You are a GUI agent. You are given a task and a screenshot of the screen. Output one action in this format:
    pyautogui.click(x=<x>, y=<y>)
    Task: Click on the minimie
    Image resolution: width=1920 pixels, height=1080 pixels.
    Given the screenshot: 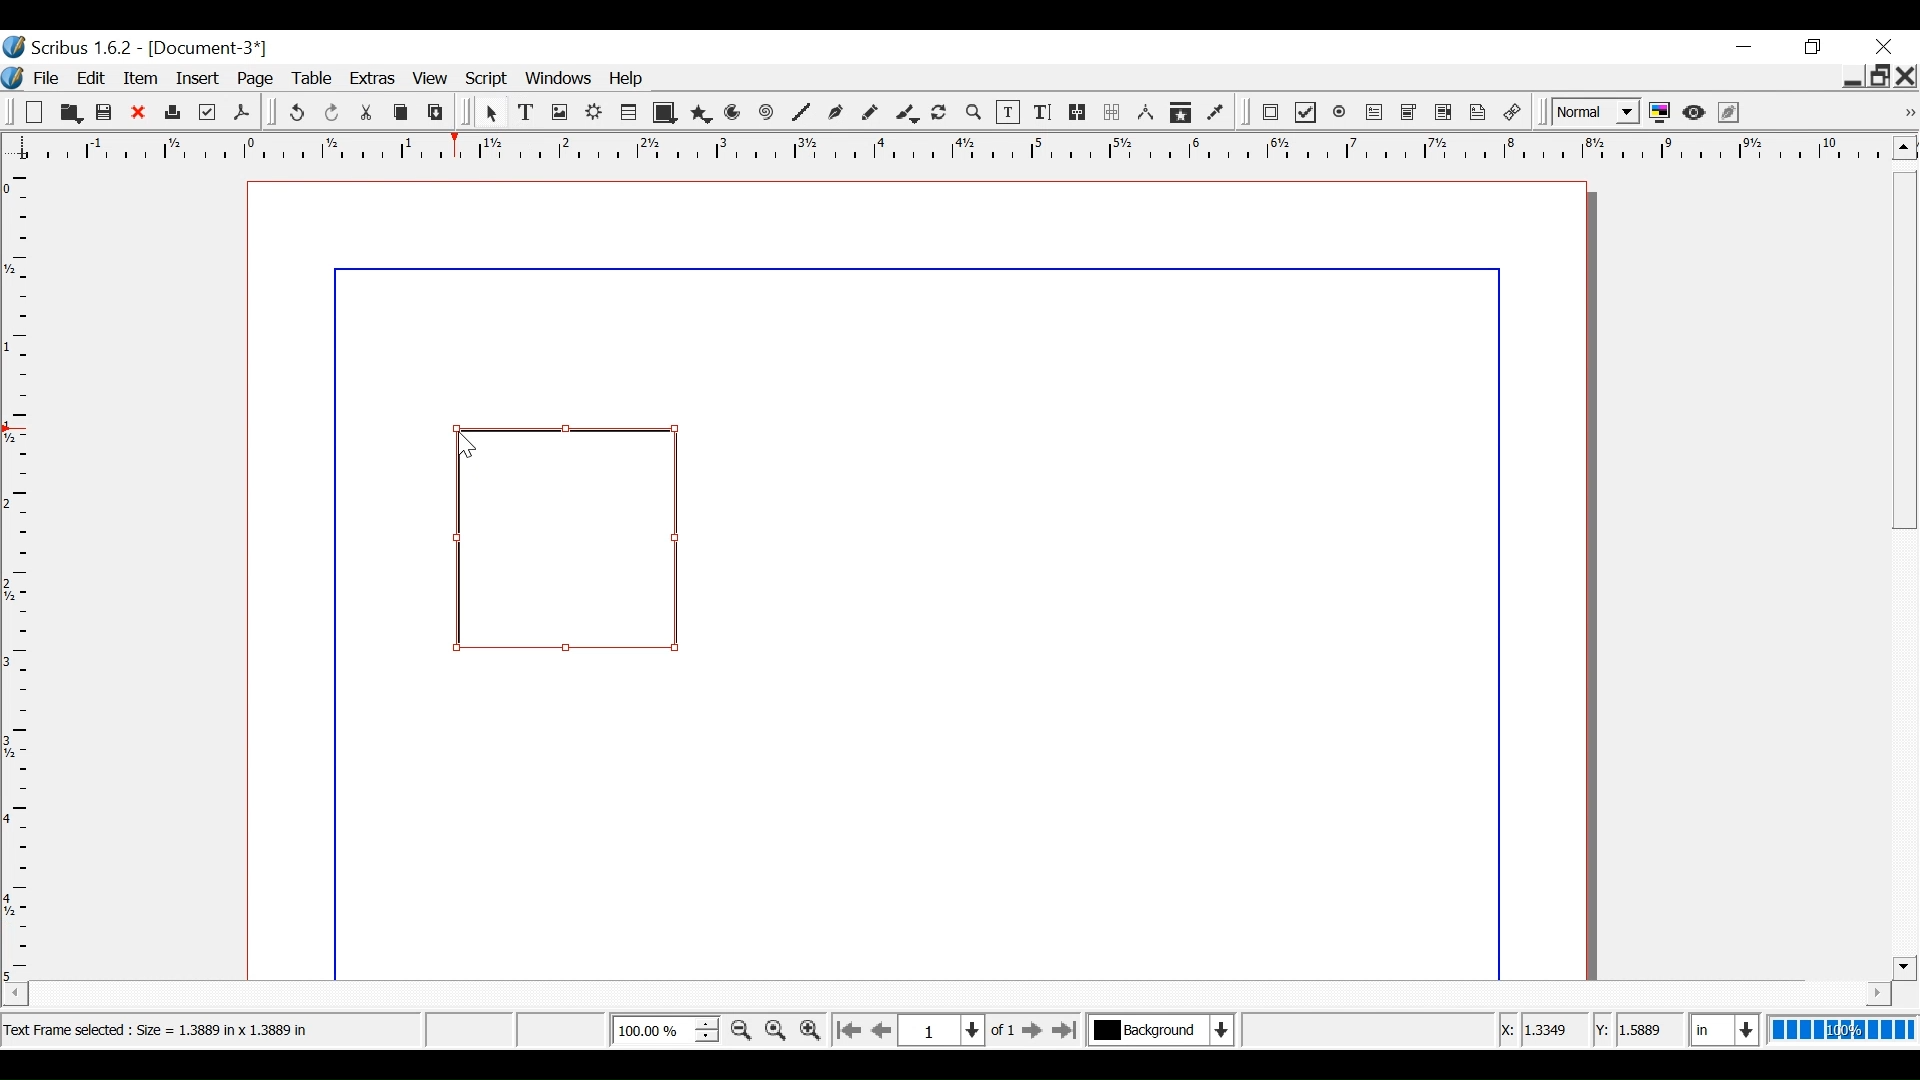 What is the action you would take?
    pyautogui.click(x=1851, y=75)
    